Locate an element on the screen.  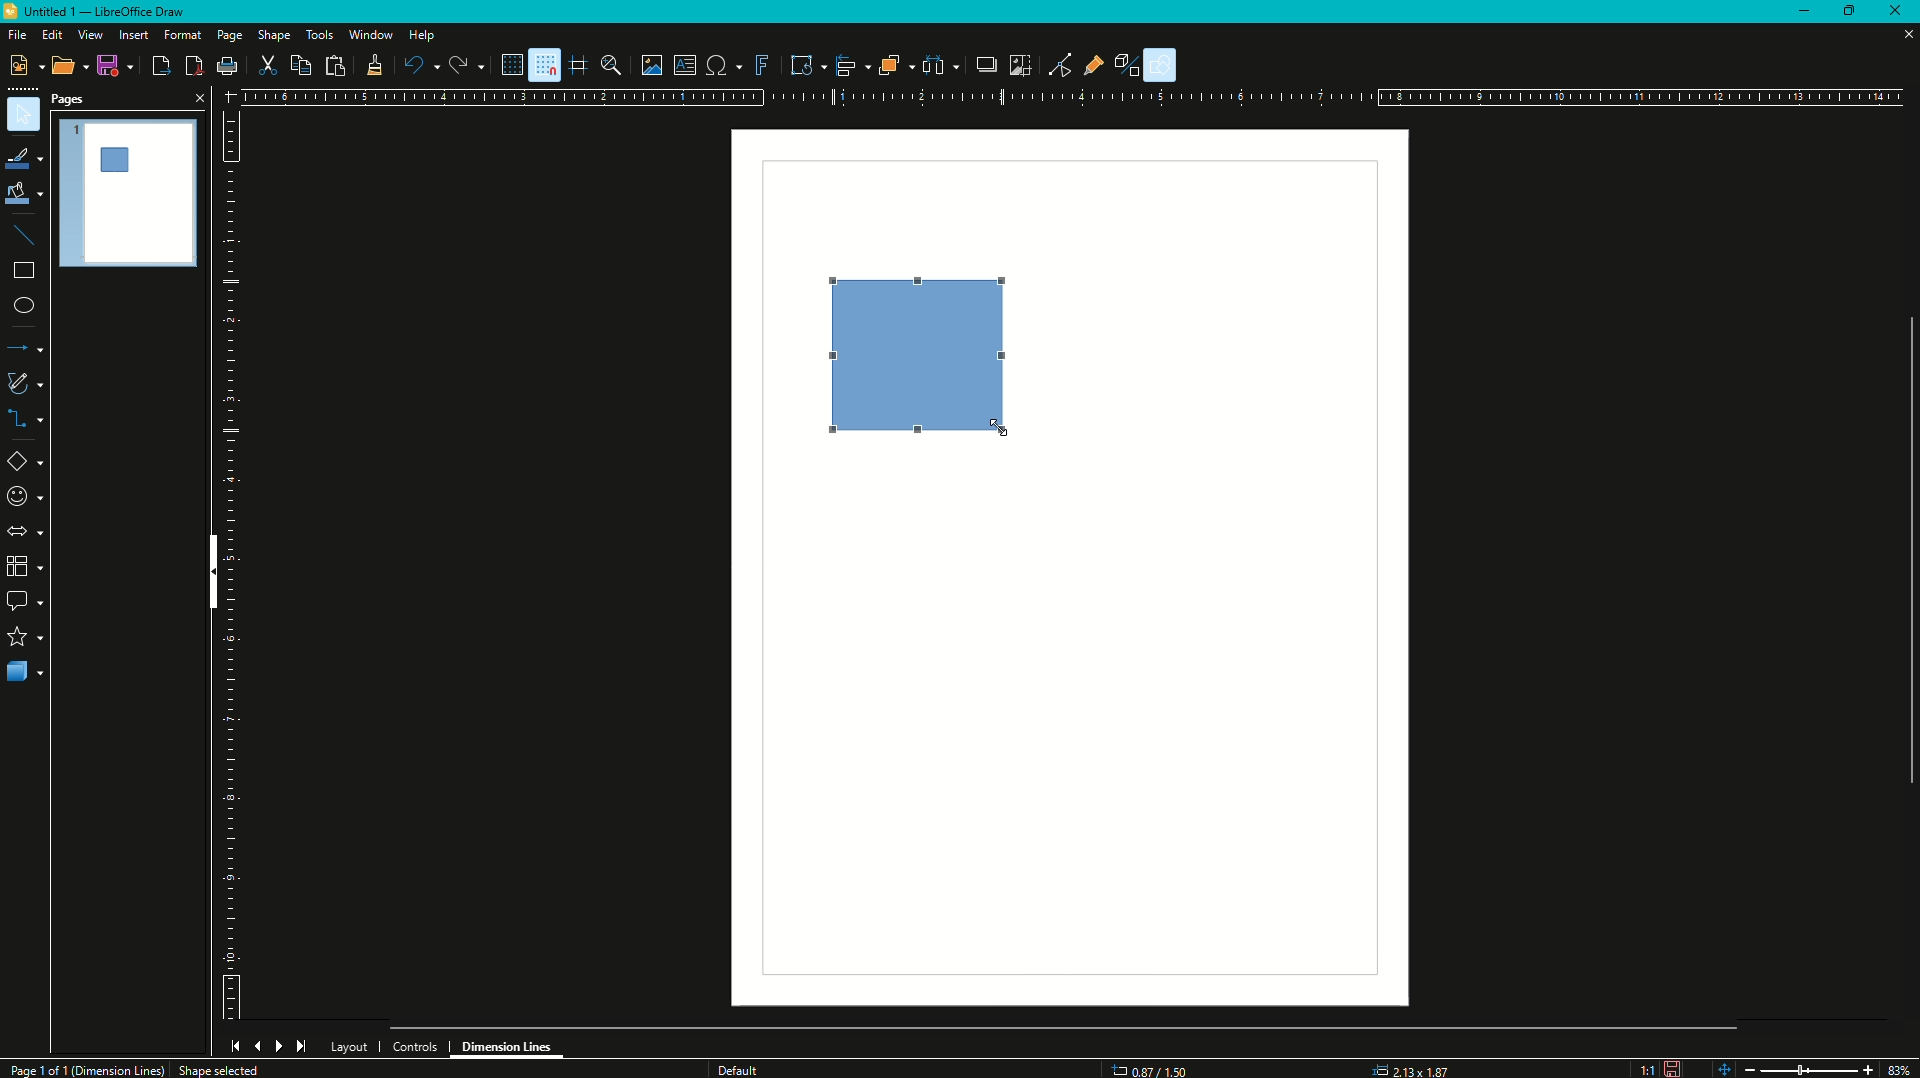
Insert is located at coordinates (132, 35).